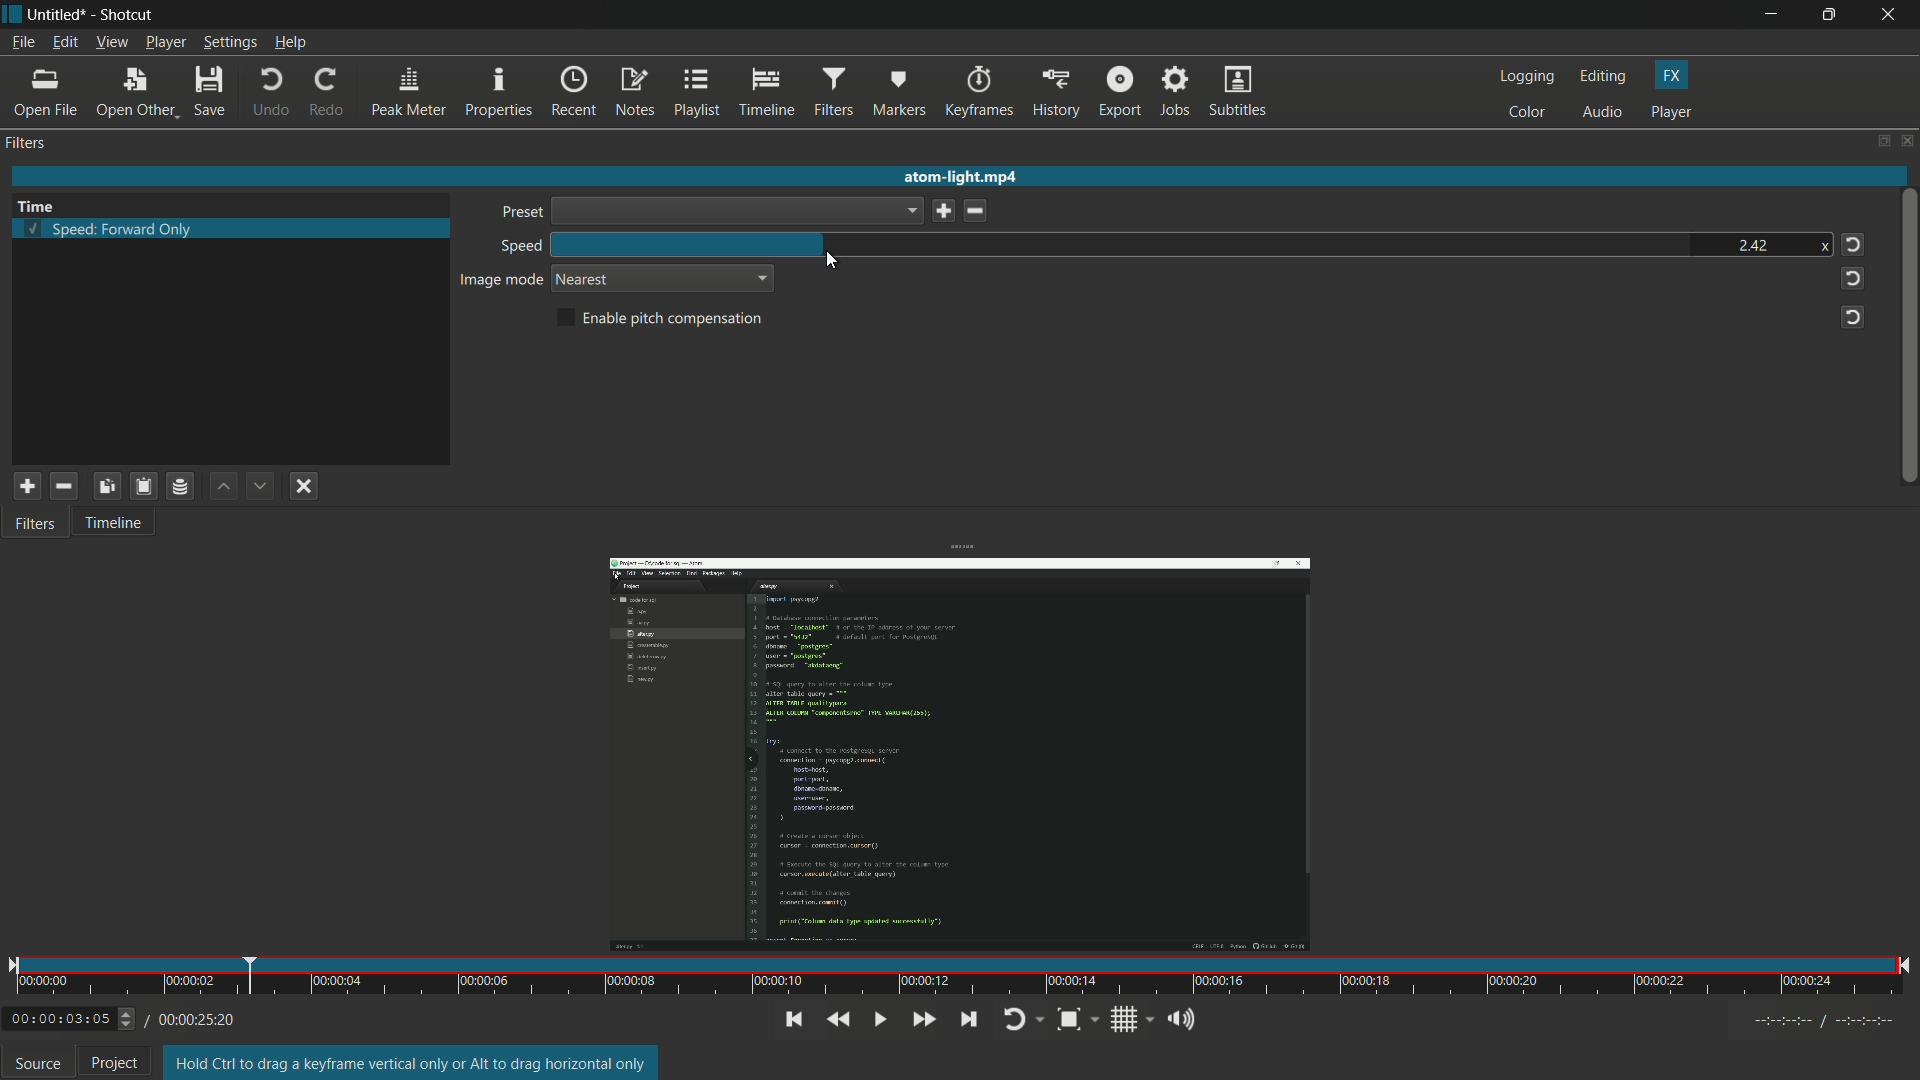  What do you see at coordinates (1528, 113) in the screenshot?
I see `color` at bounding box center [1528, 113].